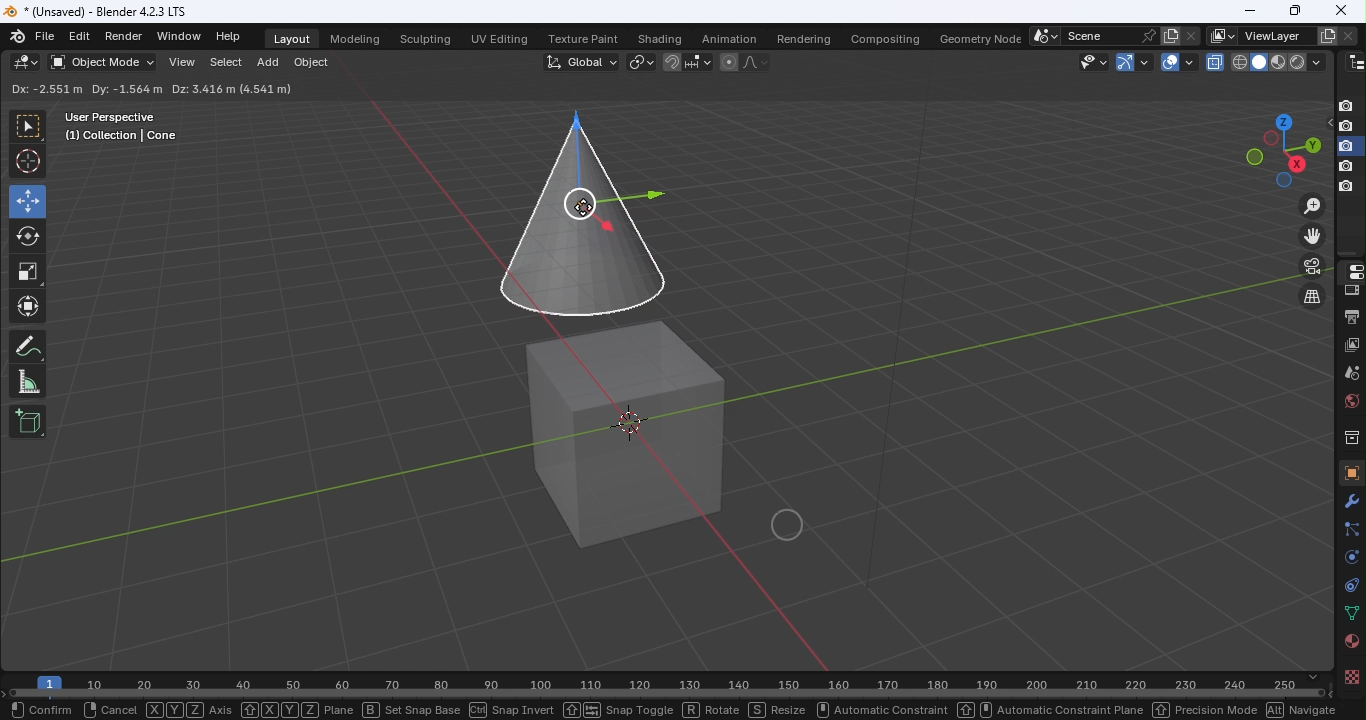 This screenshot has width=1366, height=720. Describe the element at coordinates (29, 162) in the screenshot. I see `Cursor` at that location.